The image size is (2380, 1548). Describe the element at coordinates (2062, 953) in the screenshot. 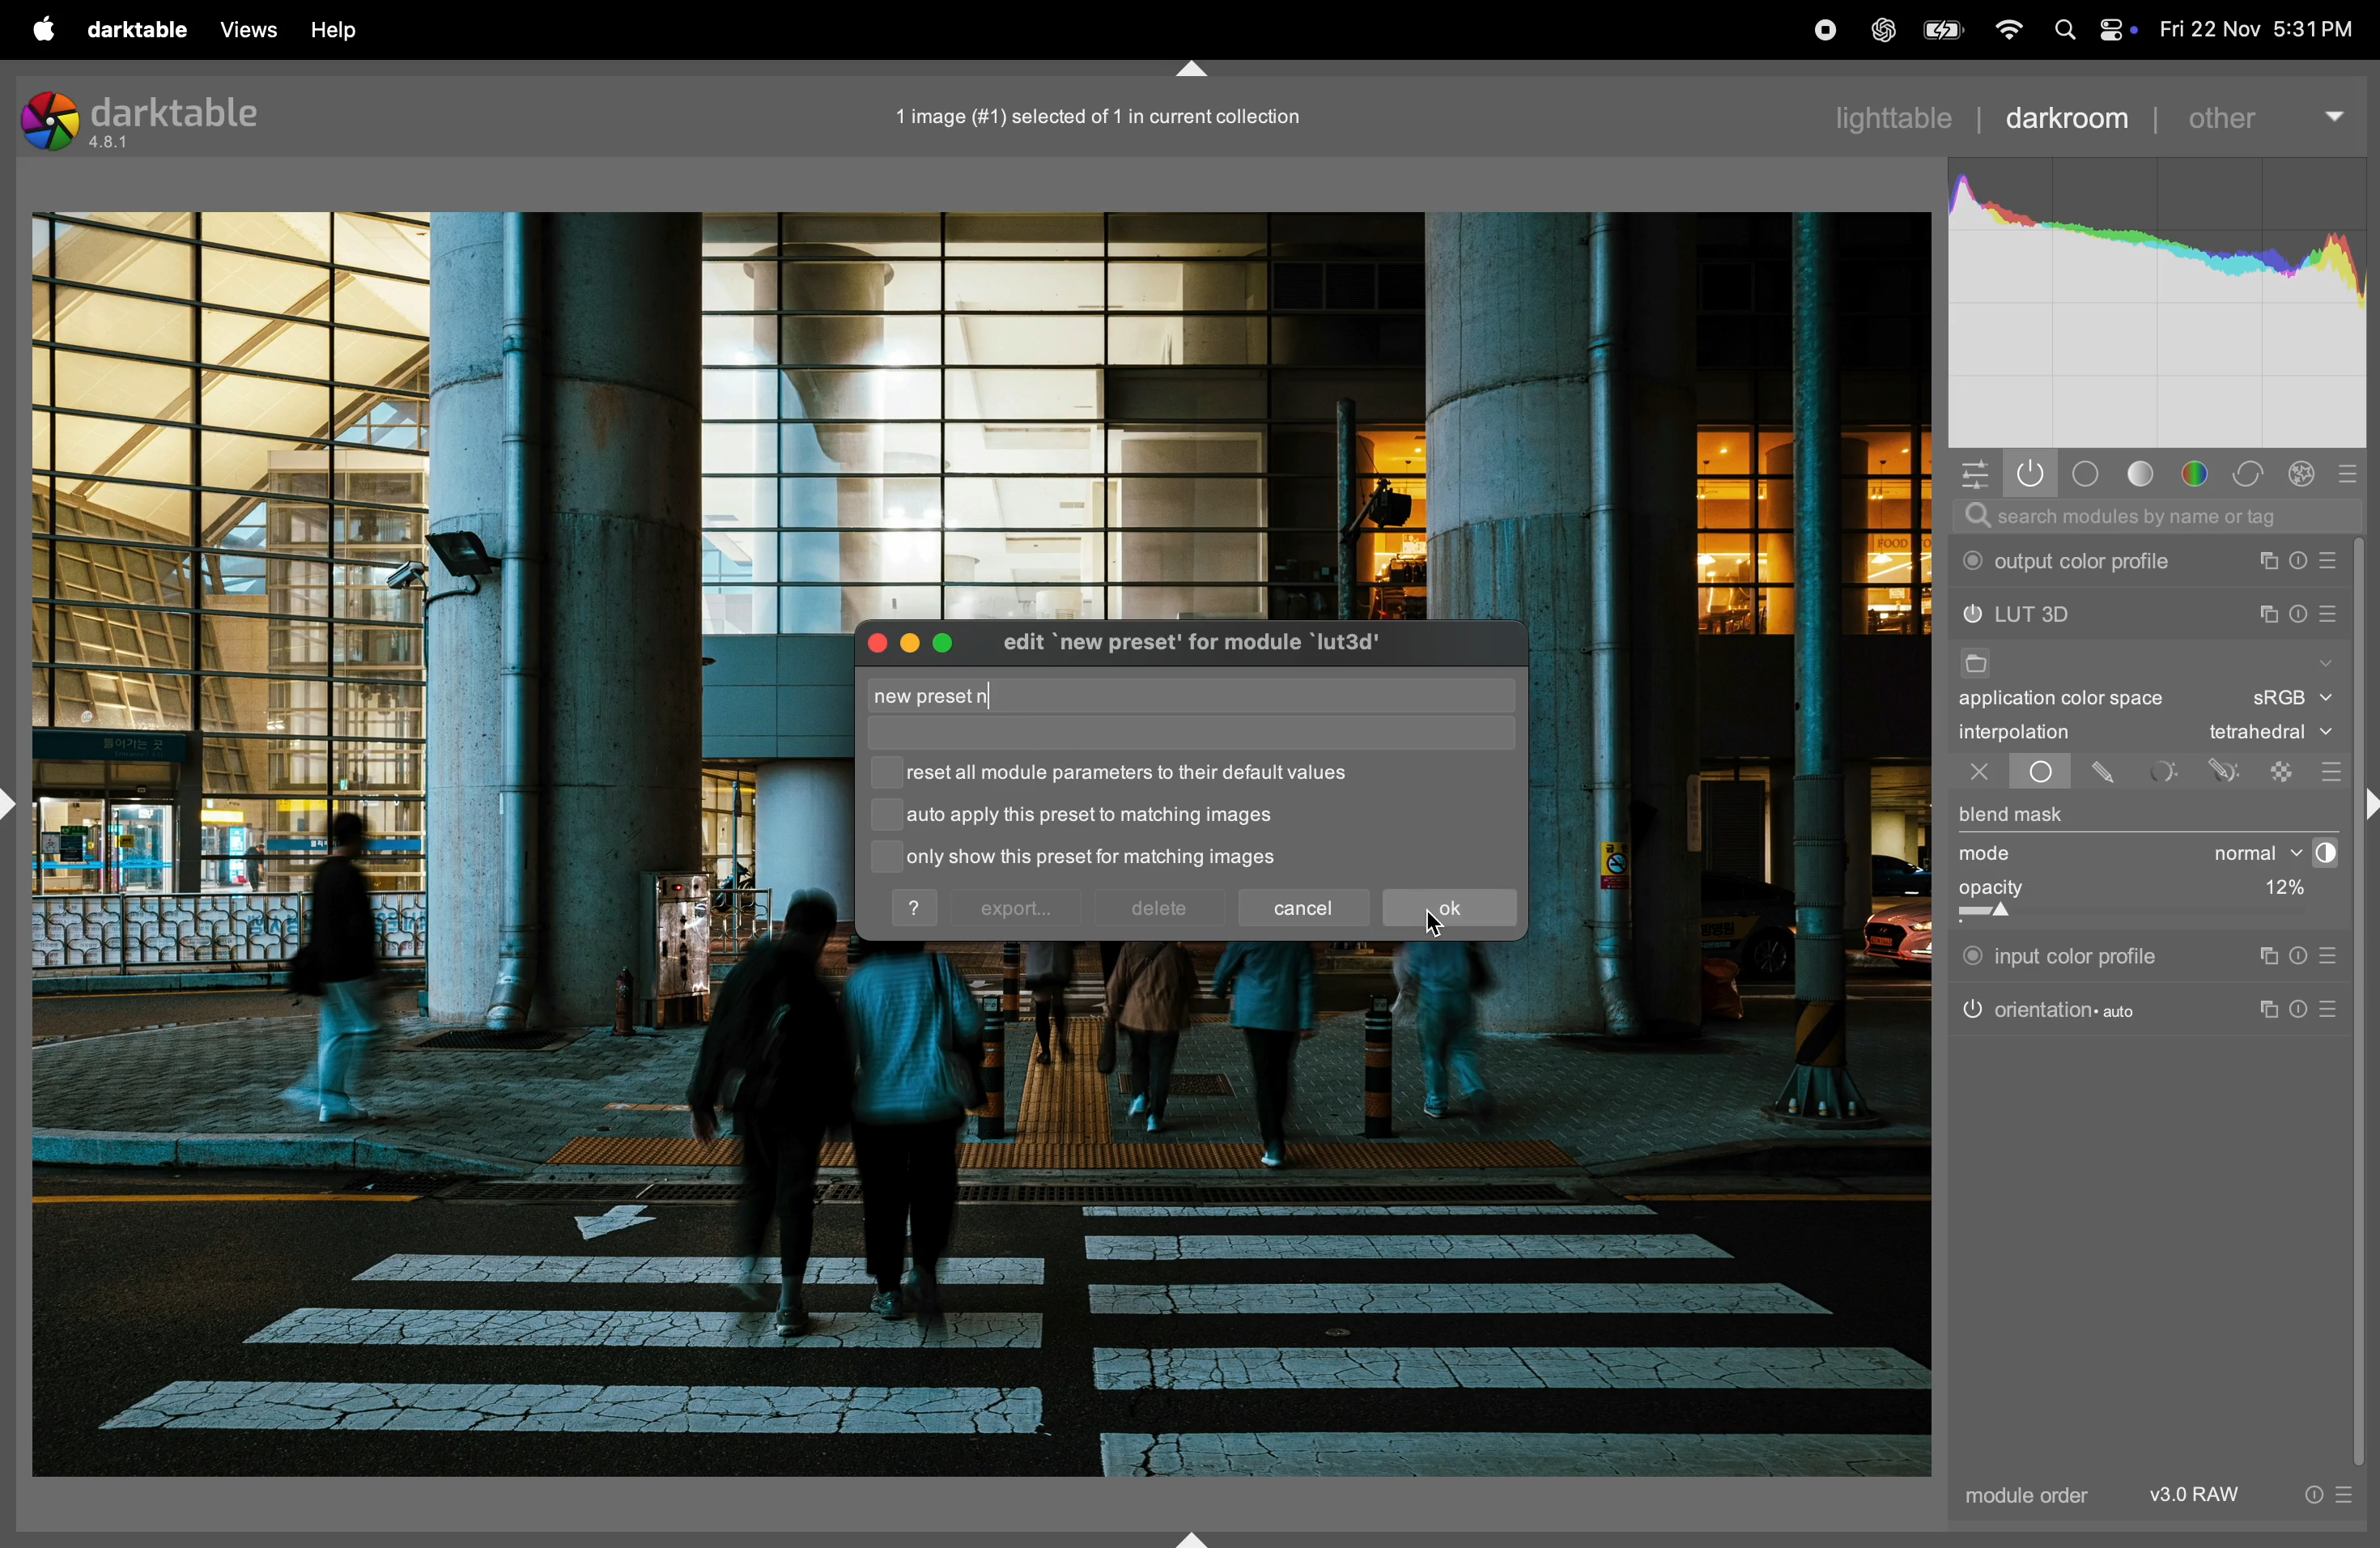

I see `input color profile` at that location.